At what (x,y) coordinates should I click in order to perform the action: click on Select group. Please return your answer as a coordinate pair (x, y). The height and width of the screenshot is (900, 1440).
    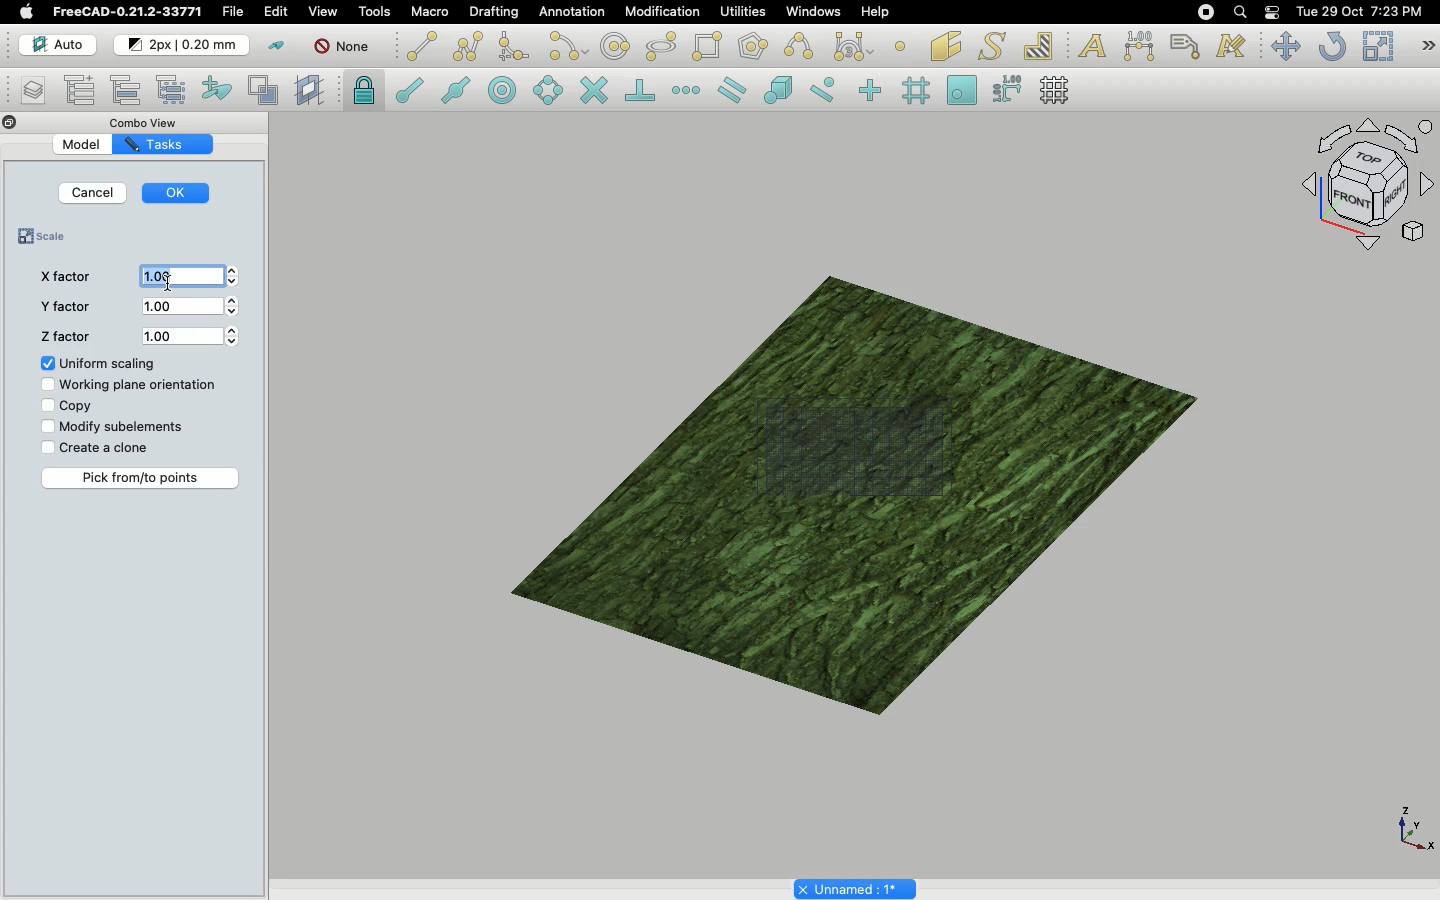
    Looking at the image, I should click on (174, 89).